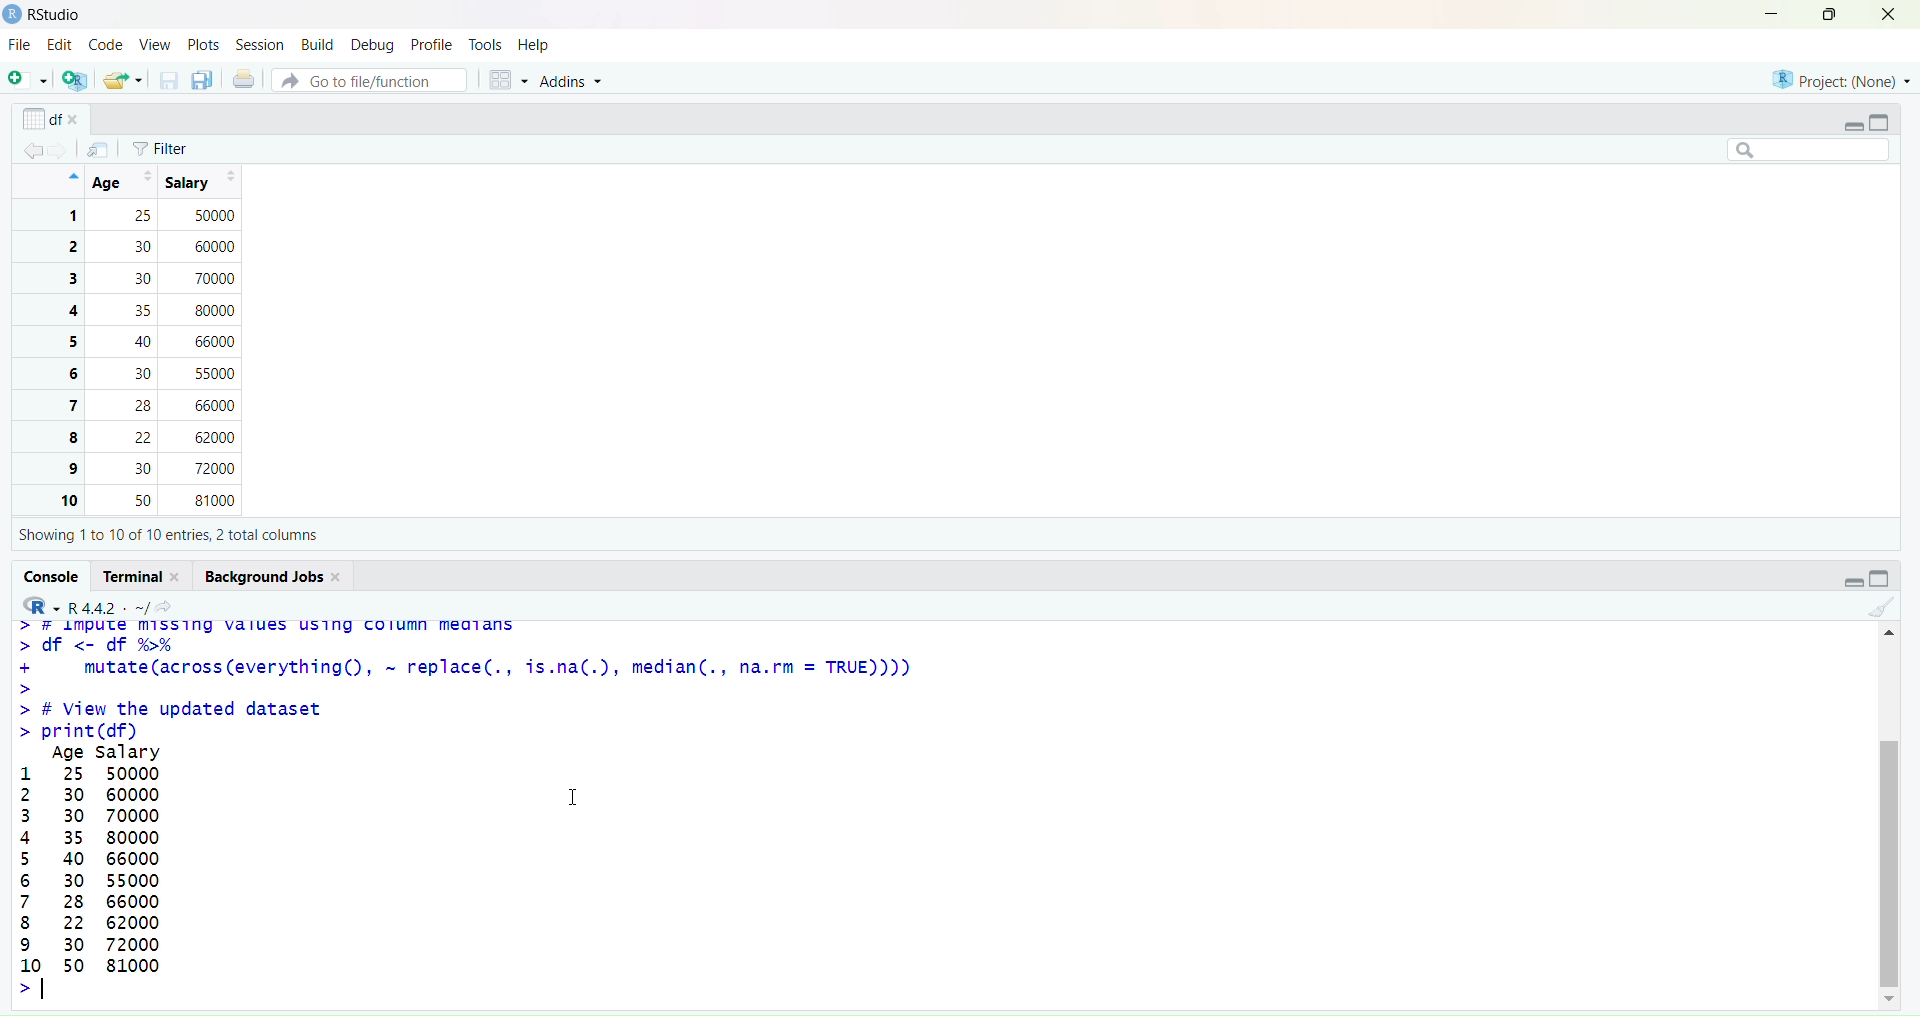 The image size is (1920, 1016). Describe the element at coordinates (370, 46) in the screenshot. I see `debug` at that location.